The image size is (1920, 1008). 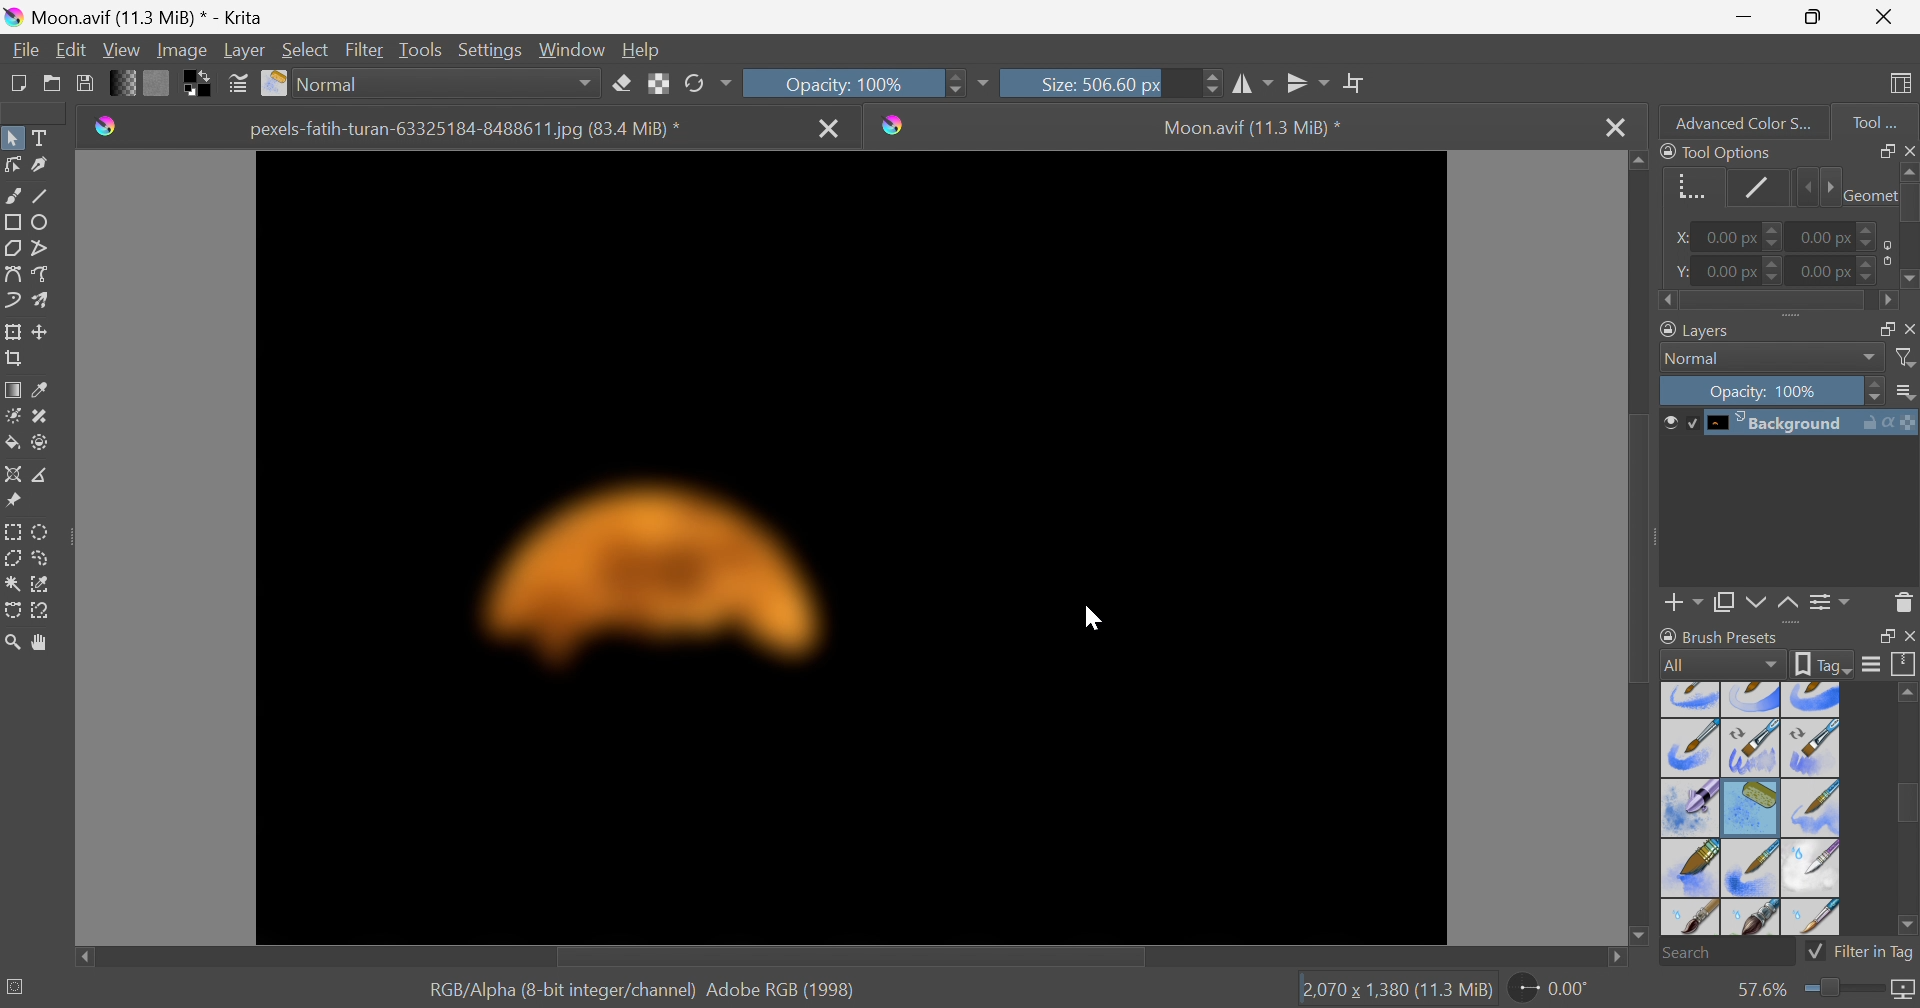 I want to click on Select shapes tool, so click(x=12, y=138).